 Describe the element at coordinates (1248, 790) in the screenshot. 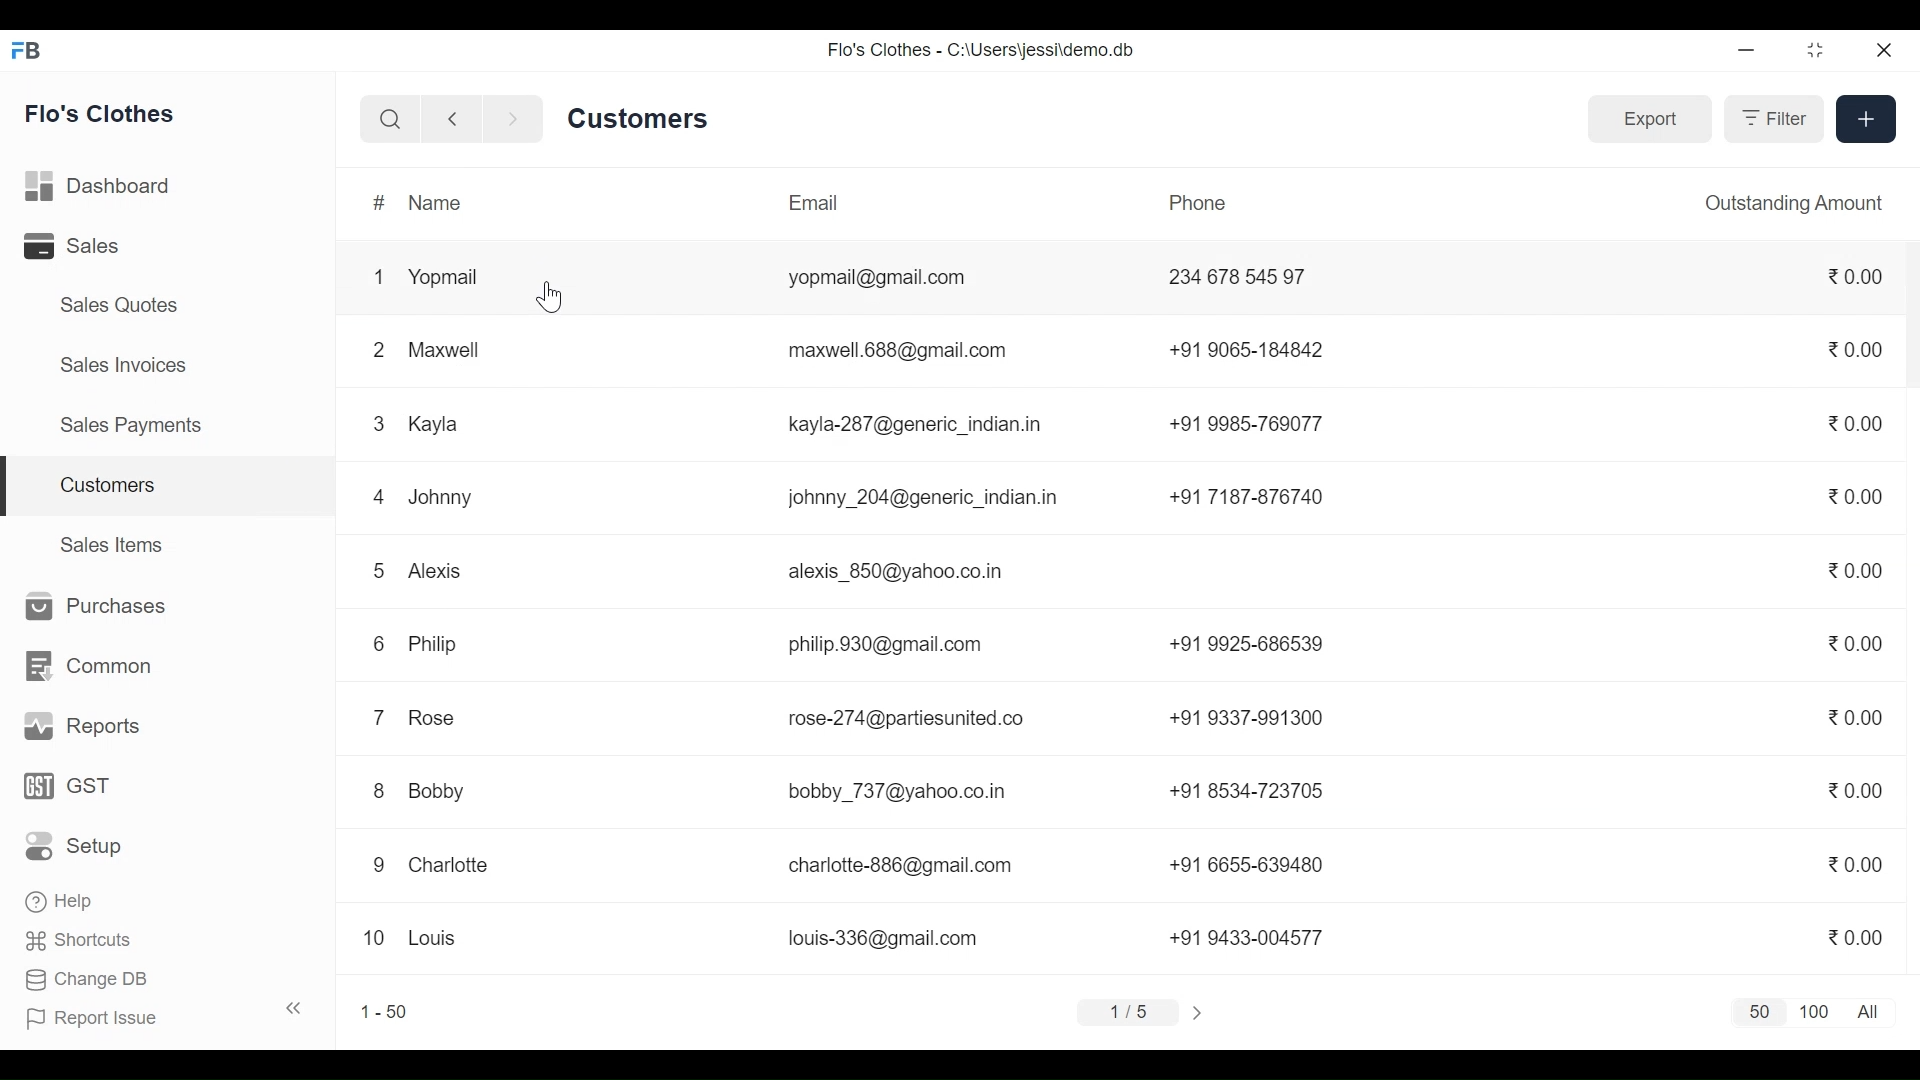

I see `+91 8534-723705` at that location.